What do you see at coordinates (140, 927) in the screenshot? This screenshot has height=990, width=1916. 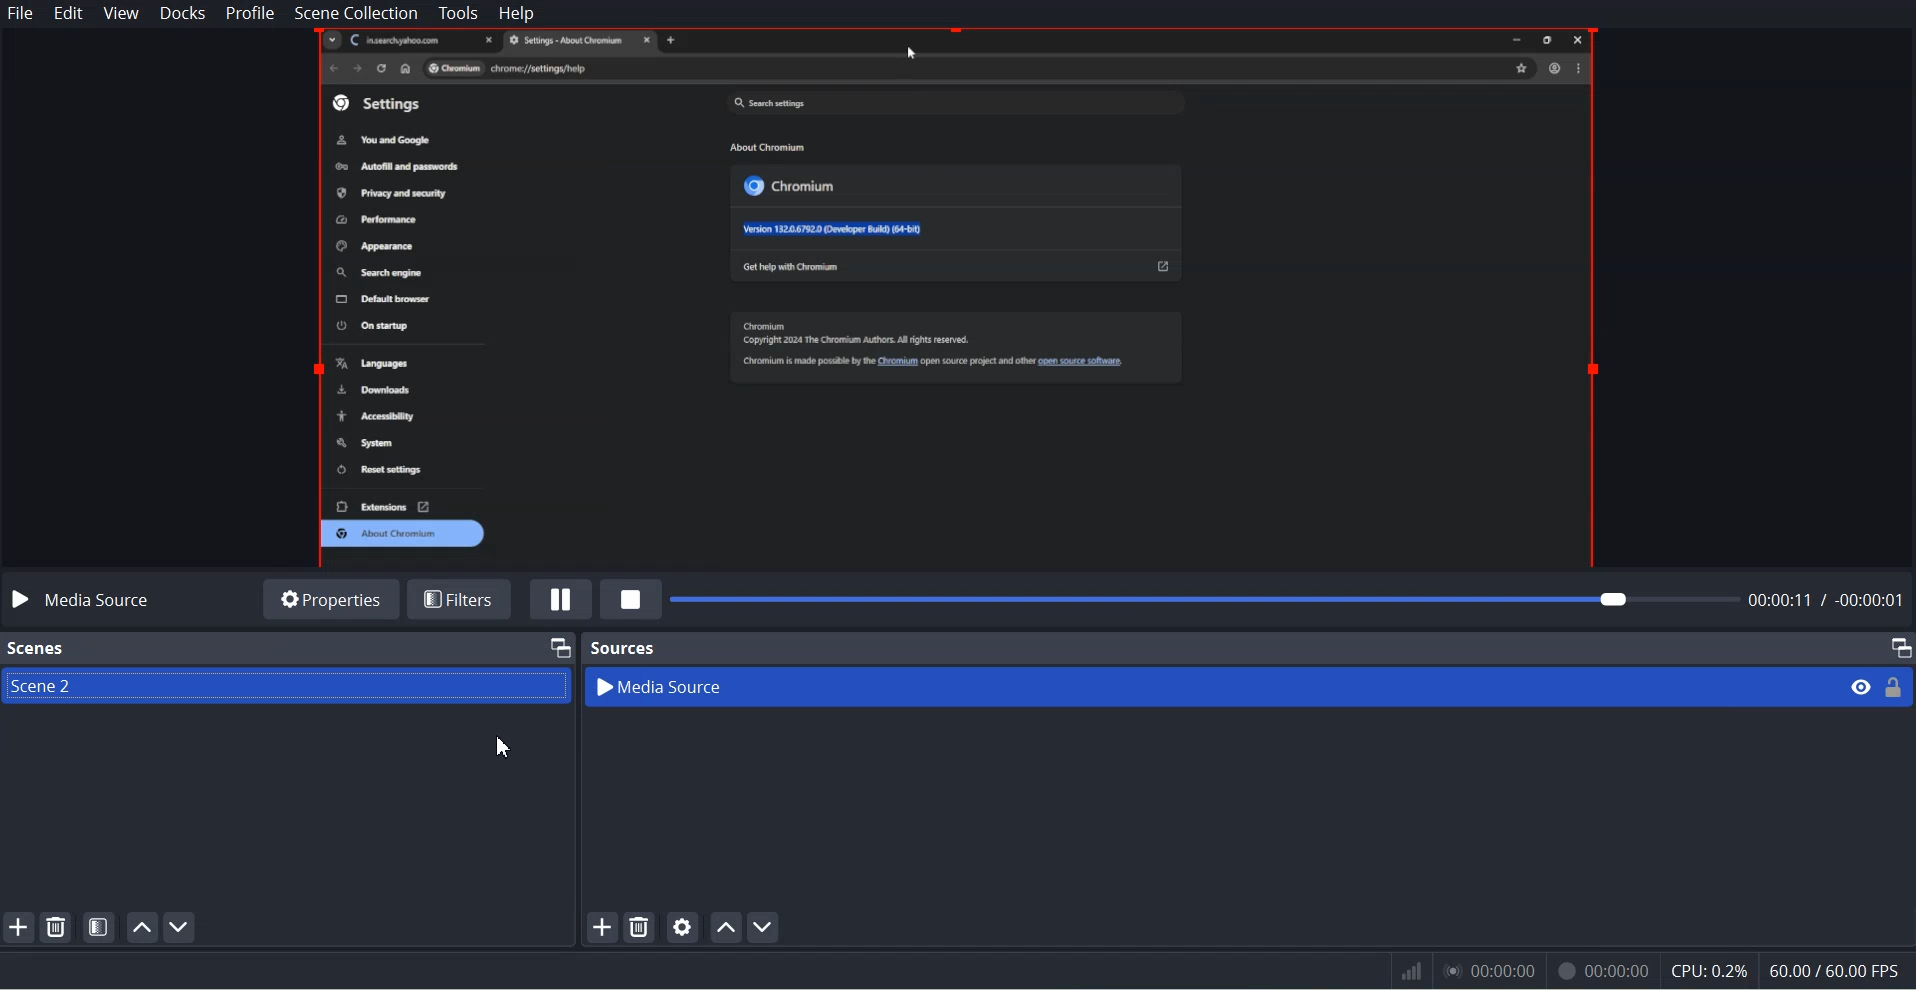 I see `Move Scene up` at bounding box center [140, 927].